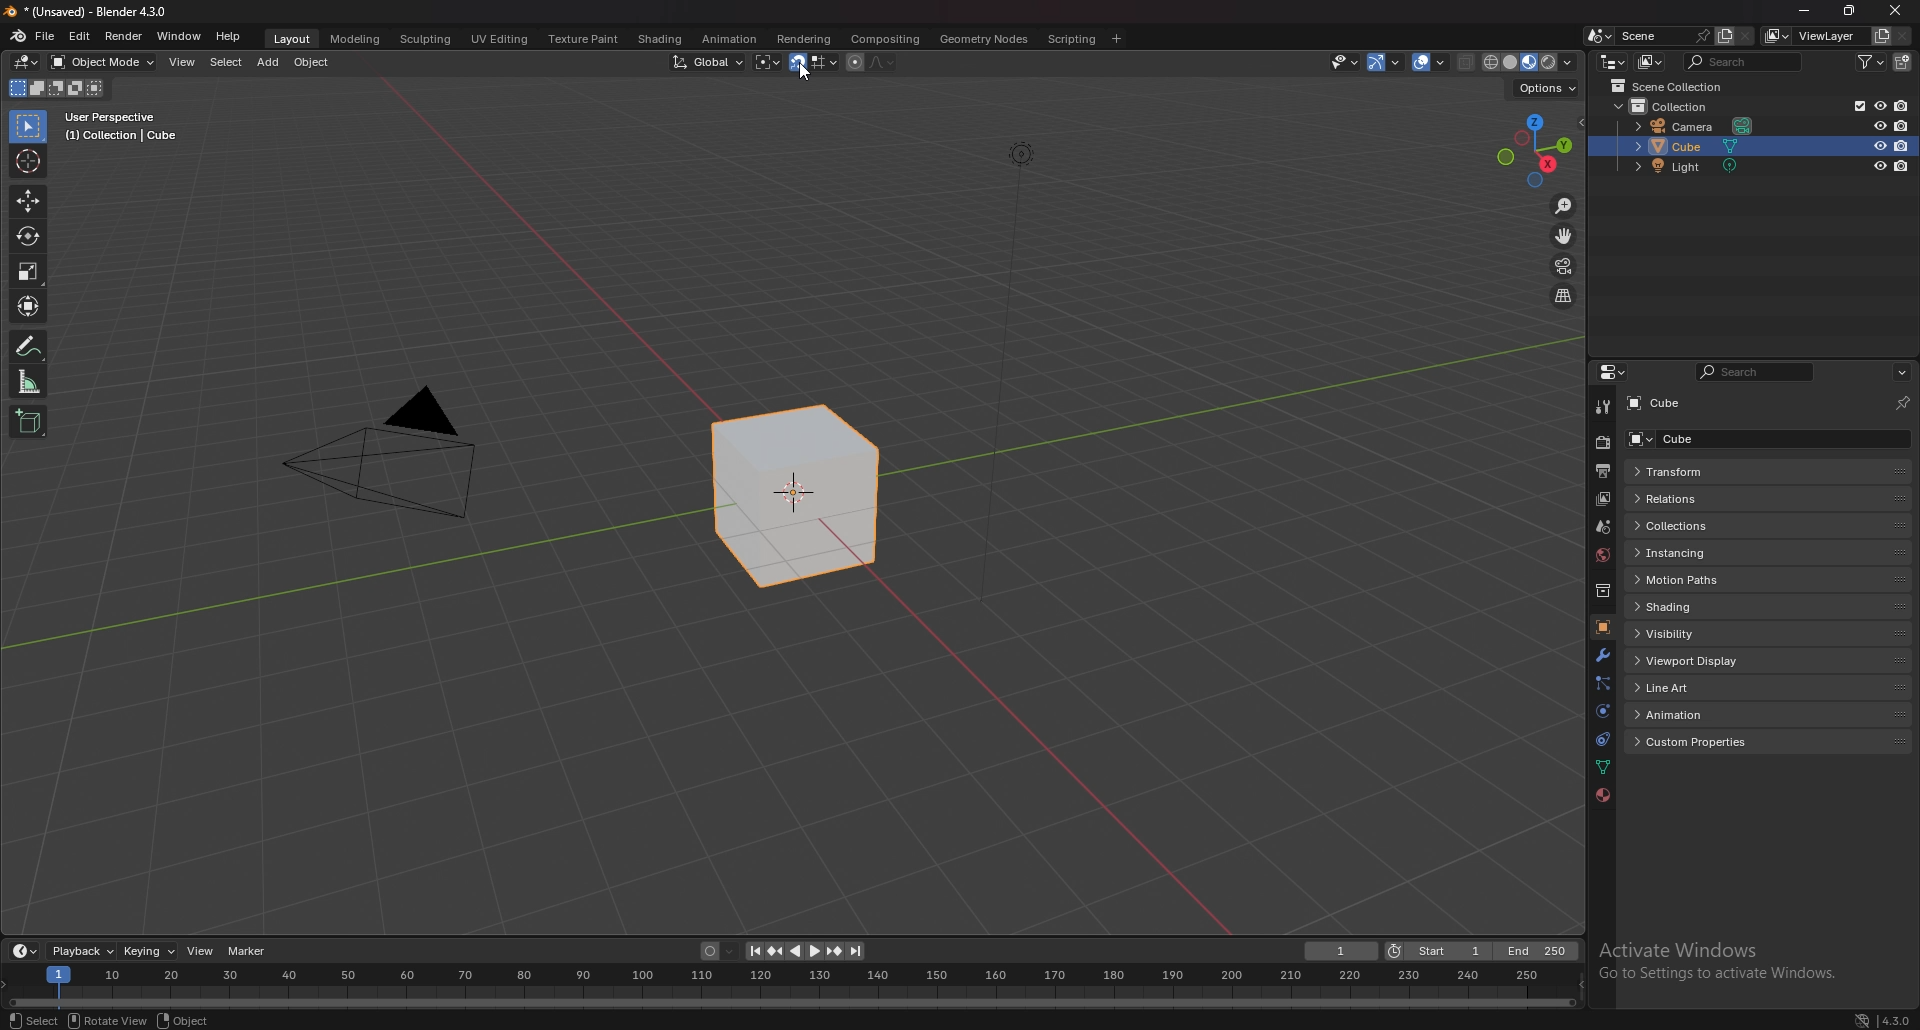 The image size is (1920, 1030). What do you see at coordinates (719, 951) in the screenshot?
I see `auto keying` at bounding box center [719, 951].